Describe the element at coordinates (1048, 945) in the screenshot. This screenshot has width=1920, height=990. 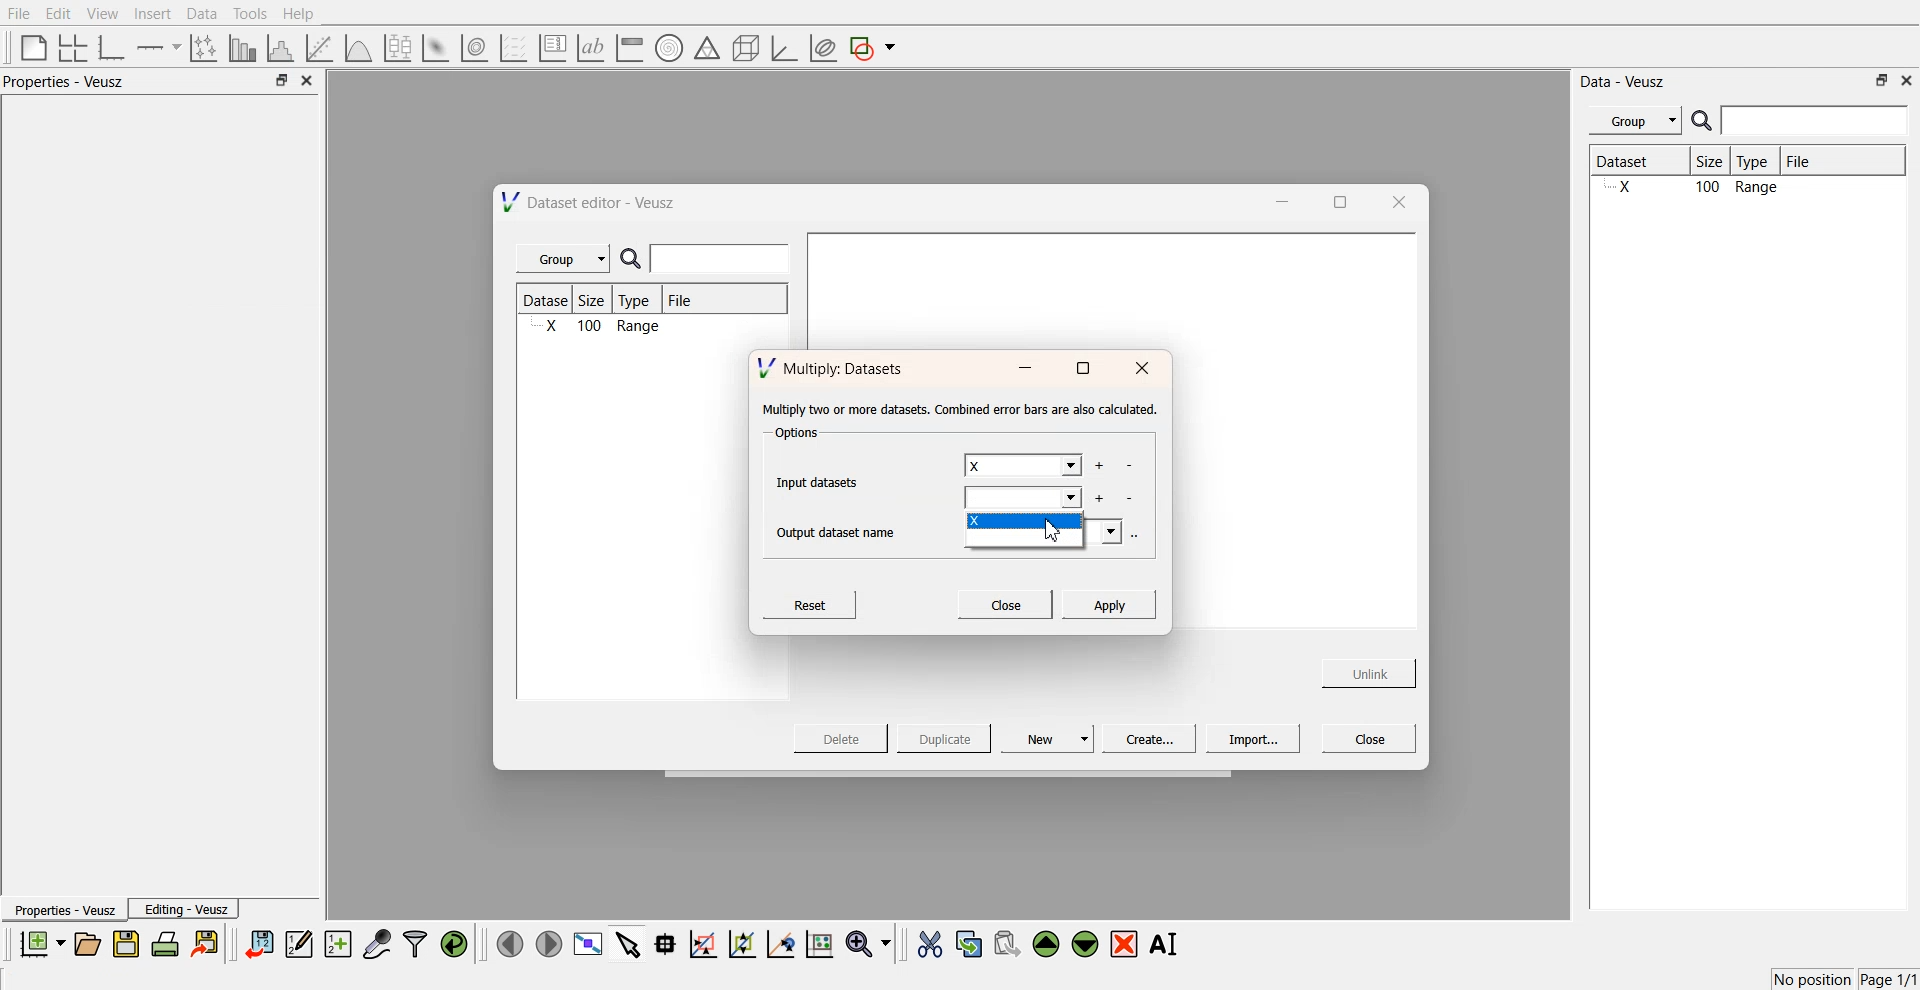
I see `move the selected widgets up` at that location.